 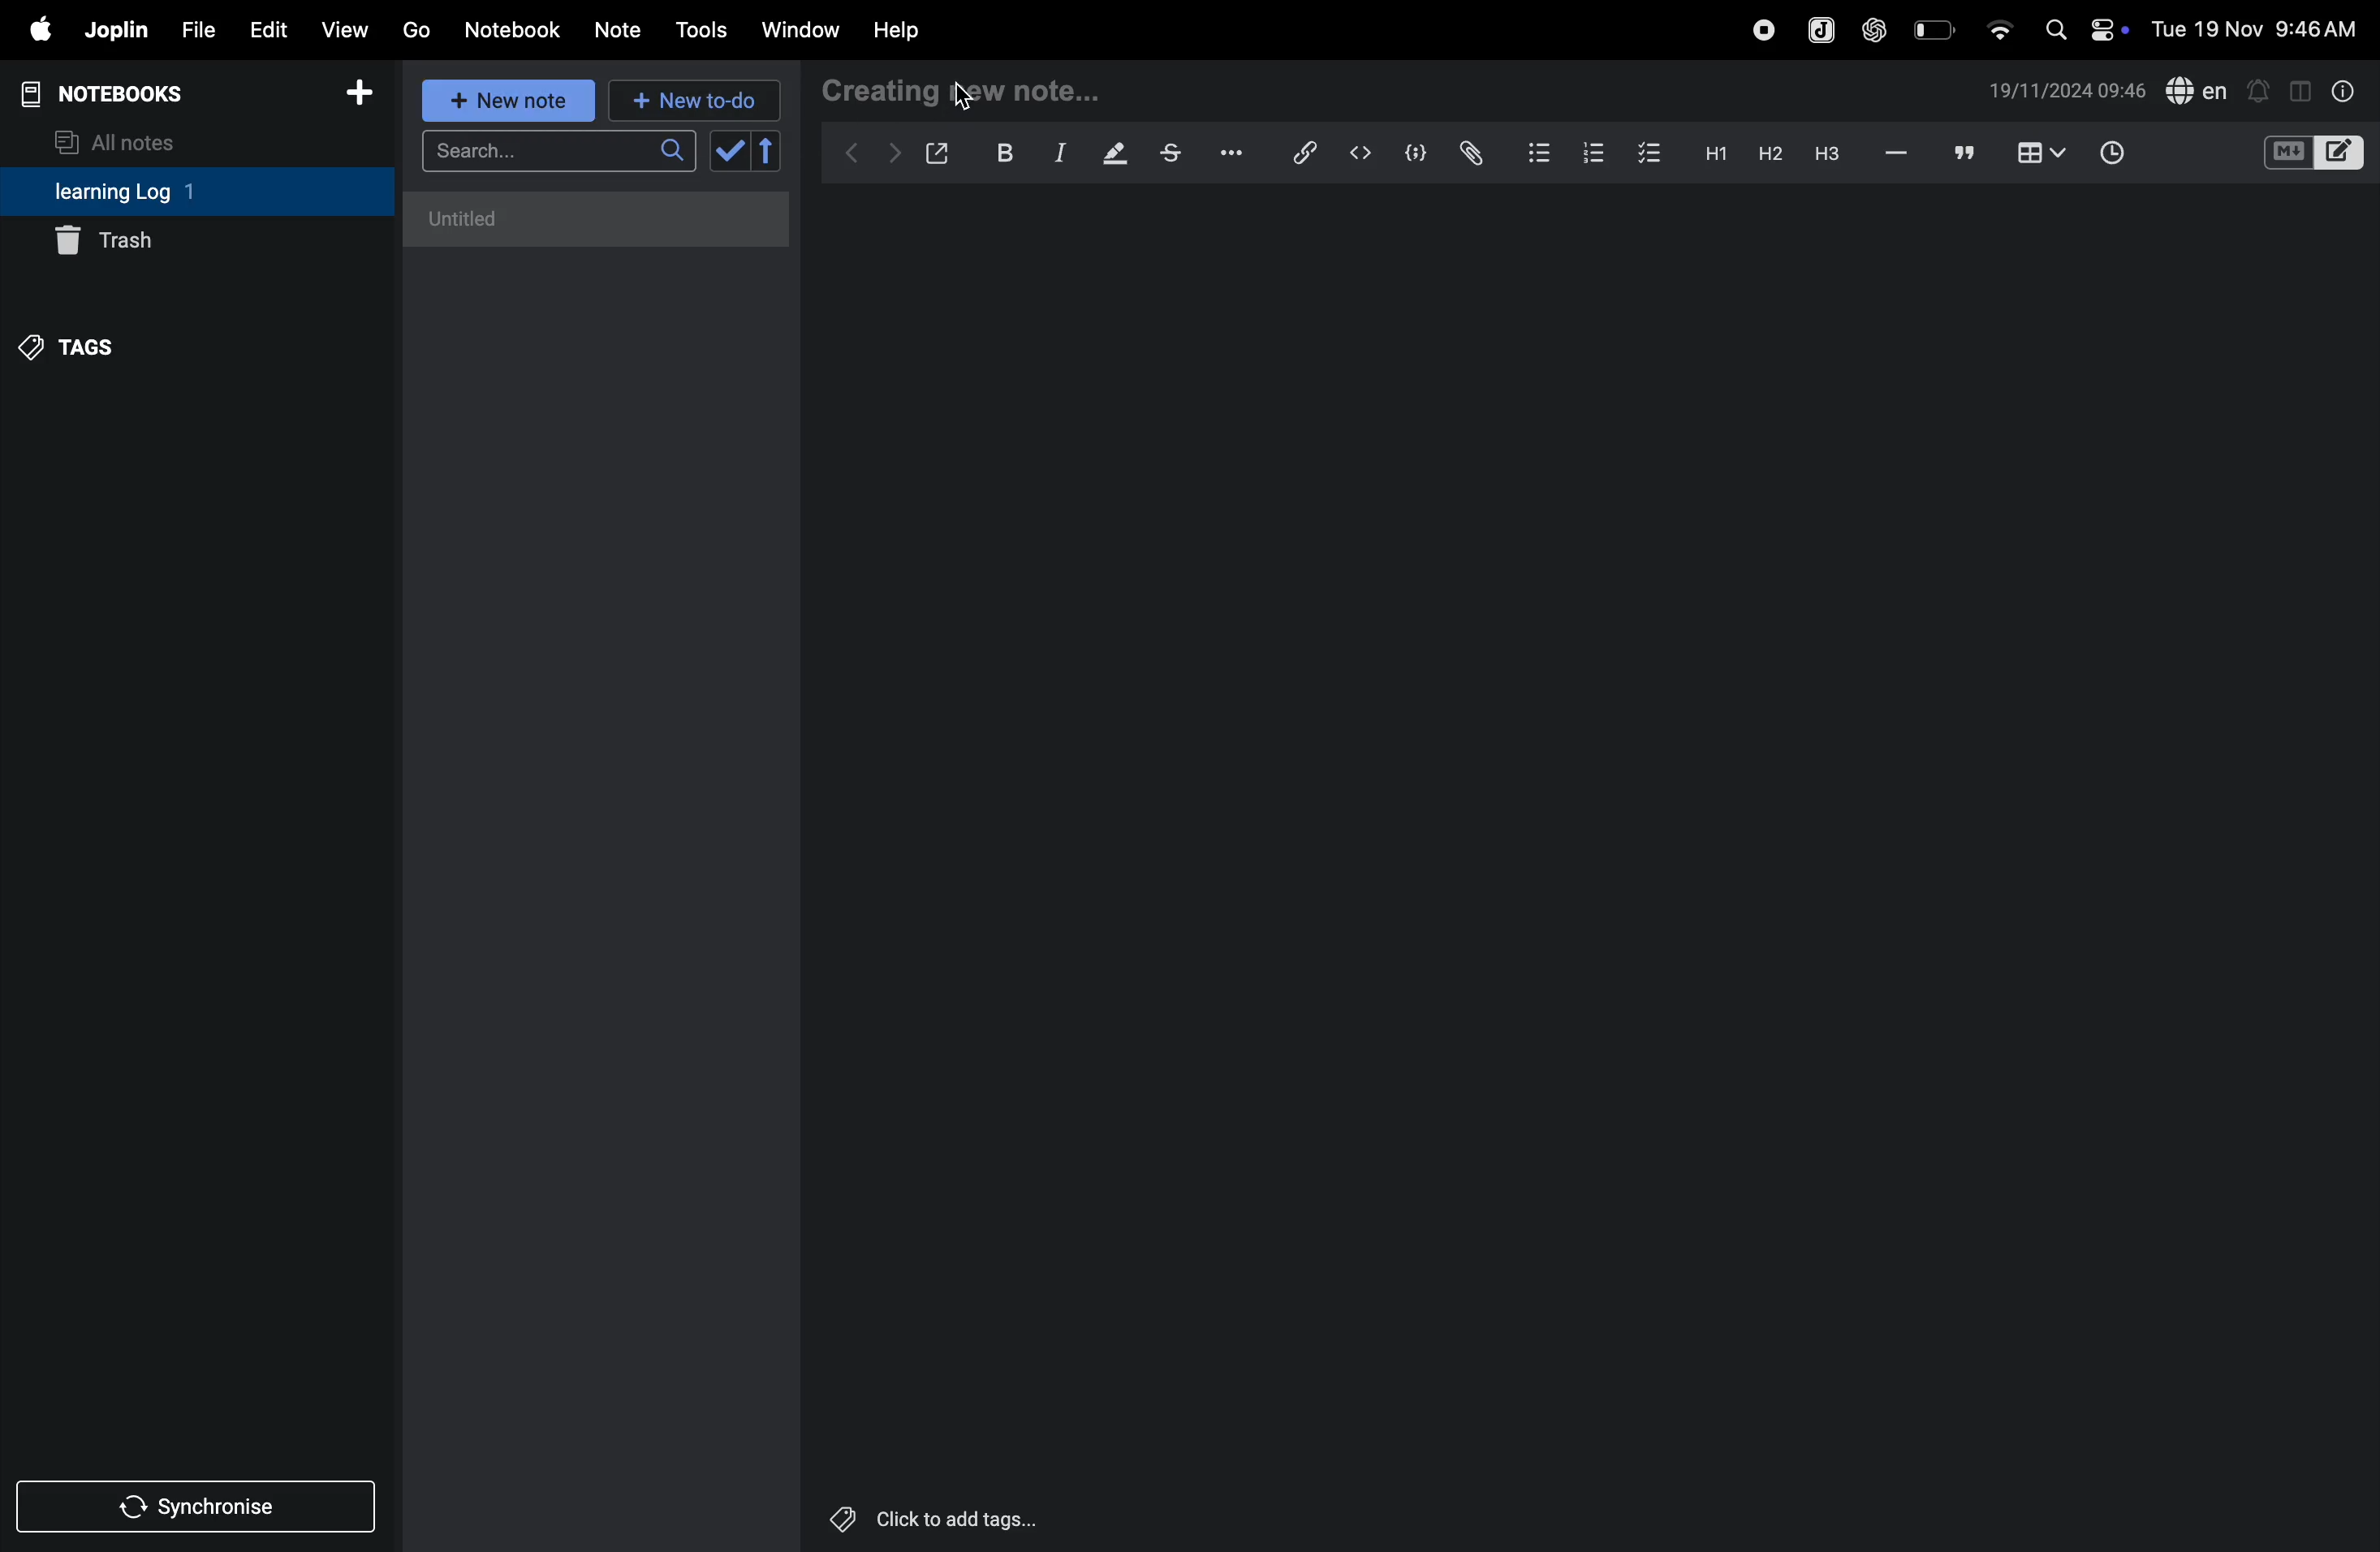 I want to click on strike through, so click(x=1171, y=153).